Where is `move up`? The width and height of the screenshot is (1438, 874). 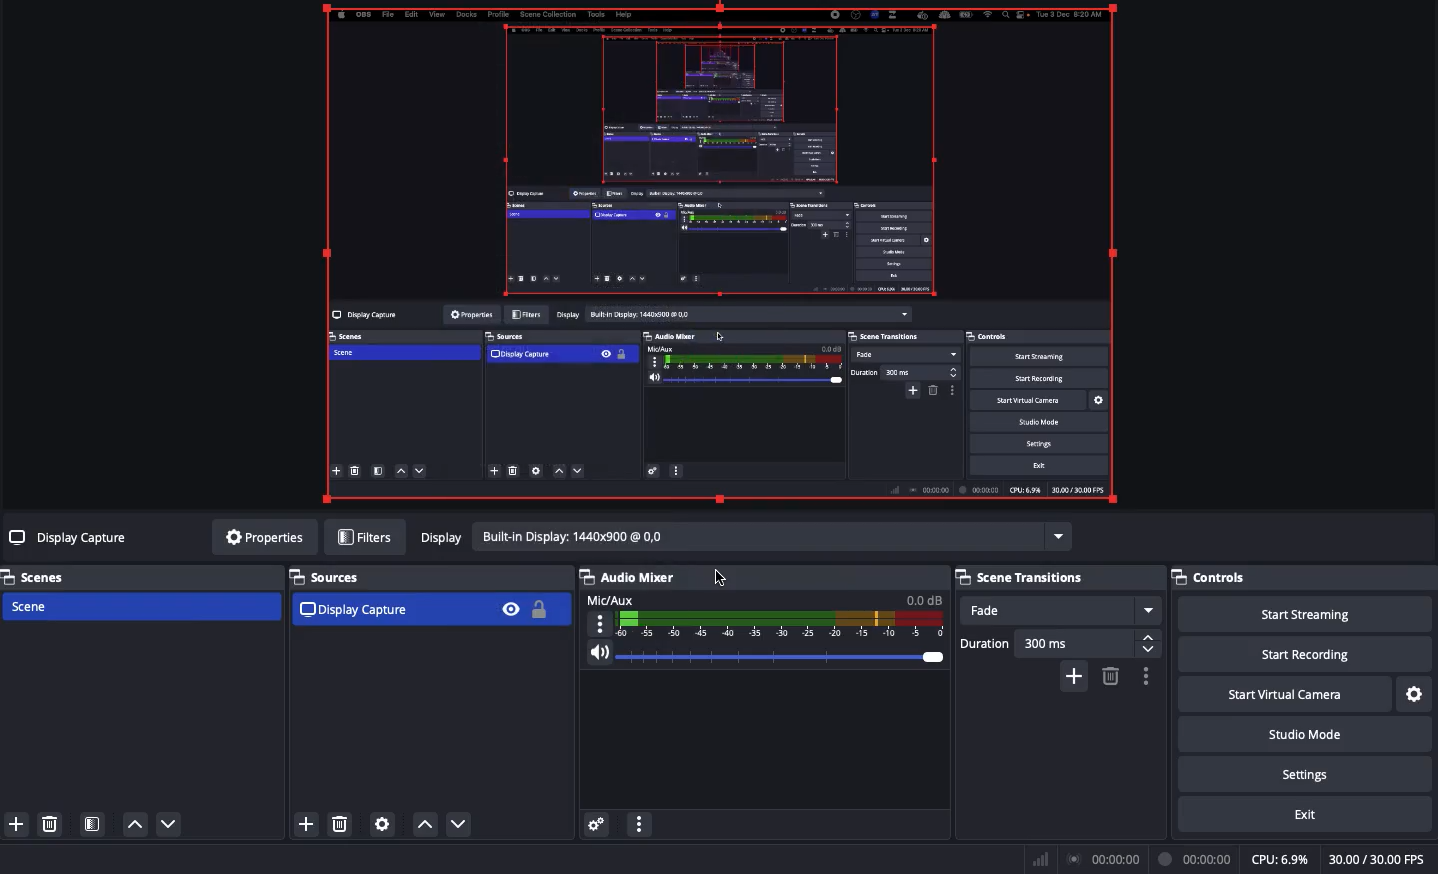 move up is located at coordinates (425, 825).